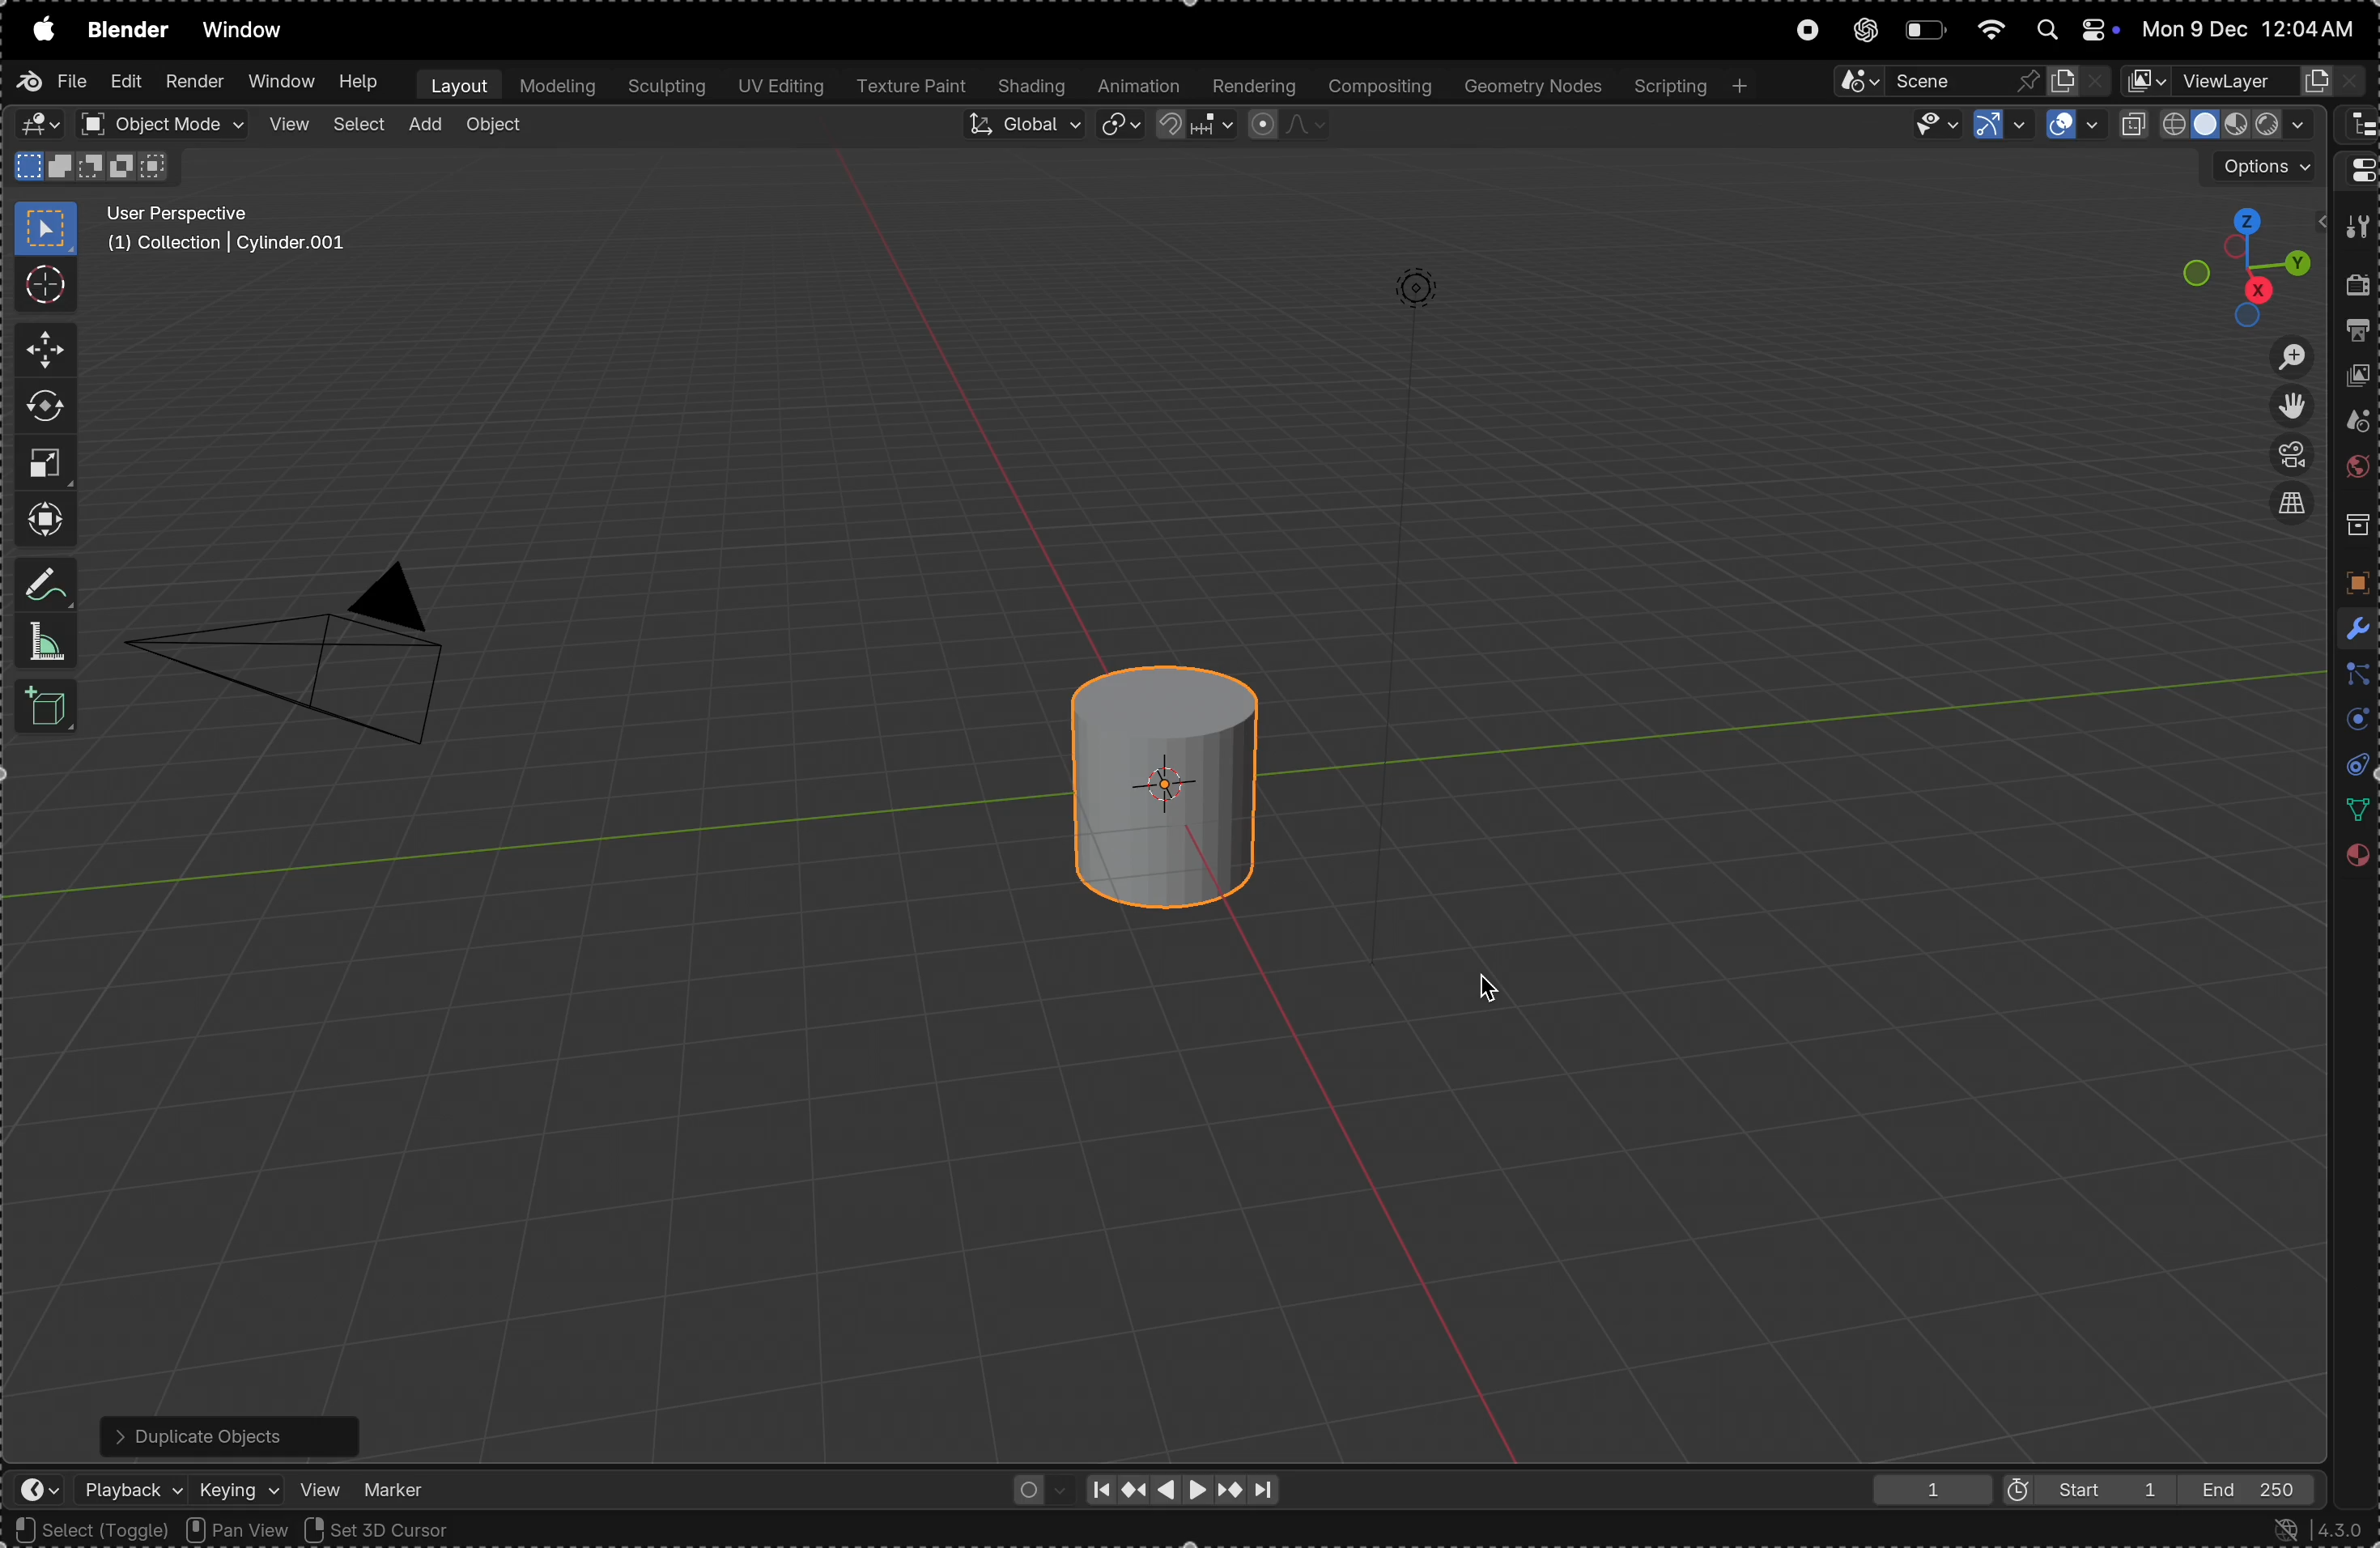 The height and width of the screenshot is (1548, 2380). What do you see at coordinates (2356, 126) in the screenshot?
I see `editor type` at bounding box center [2356, 126].